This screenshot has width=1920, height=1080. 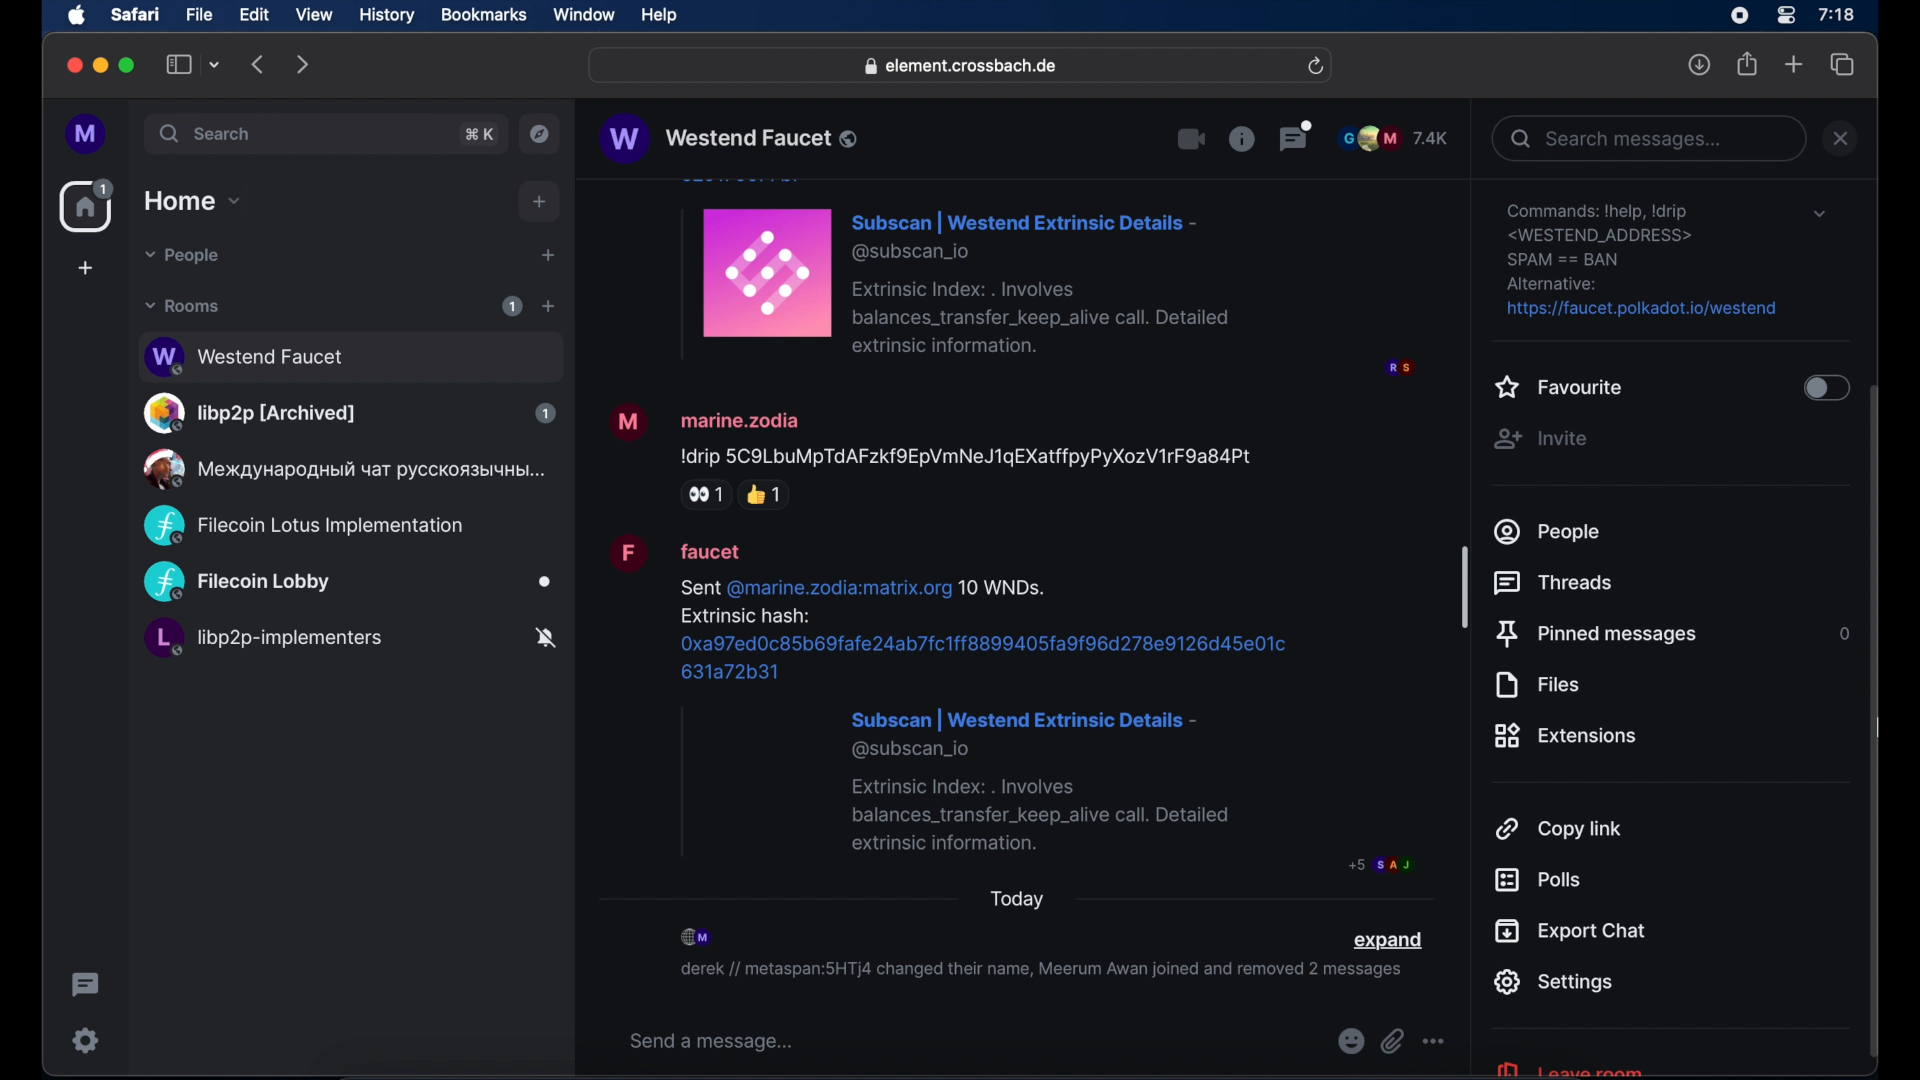 What do you see at coordinates (254, 14) in the screenshot?
I see `edit` at bounding box center [254, 14].